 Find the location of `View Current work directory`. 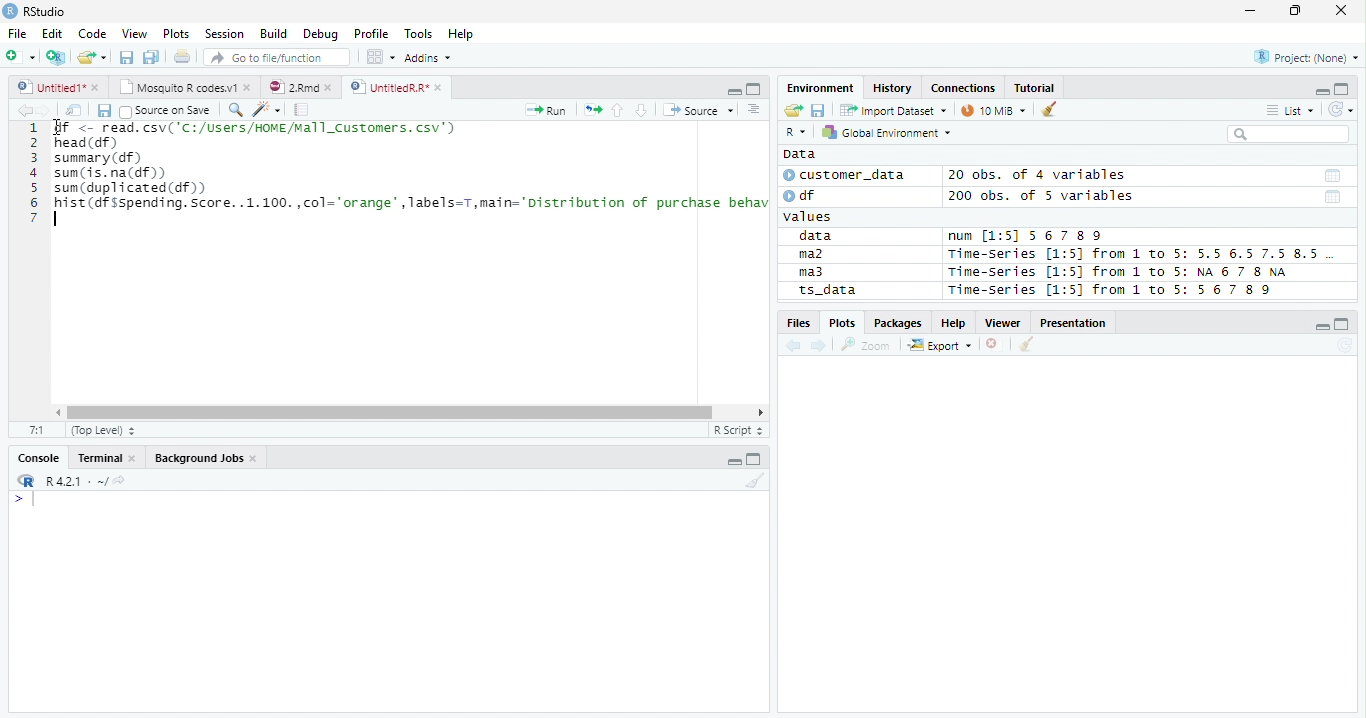

View Current work directory is located at coordinates (121, 480).